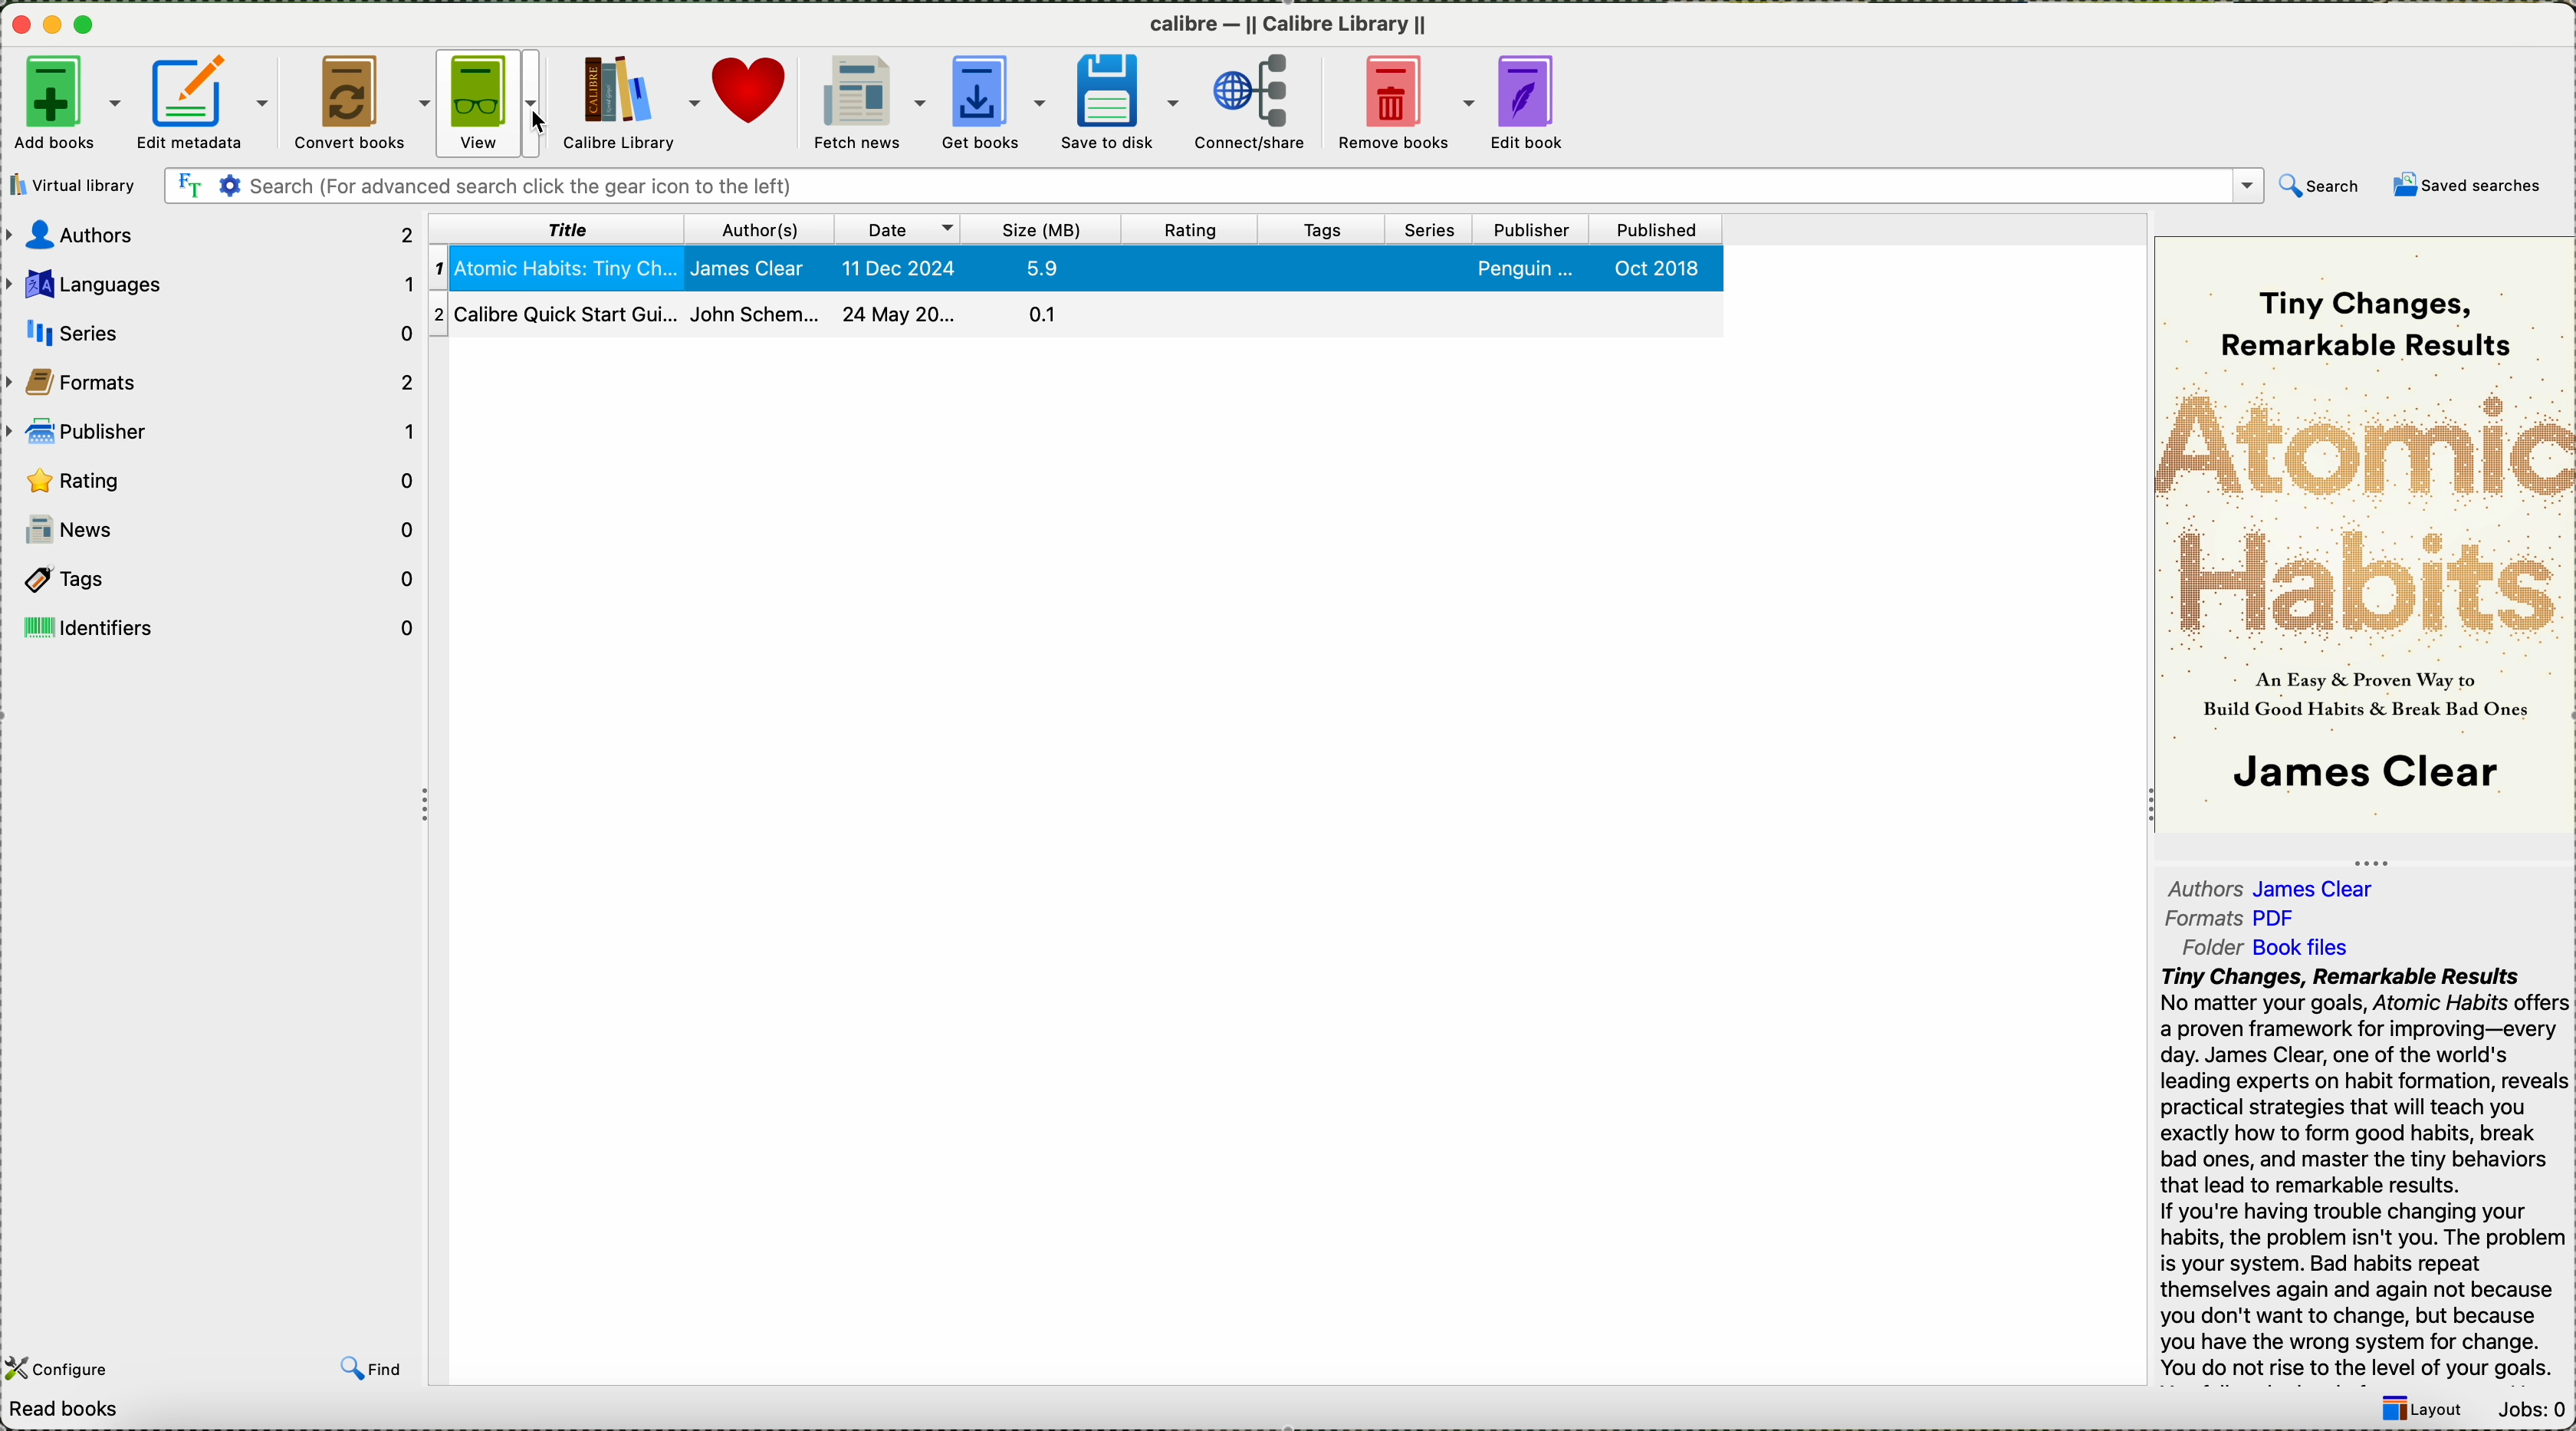  Describe the element at coordinates (61, 103) in the screenshot. I see `add books` at that location.